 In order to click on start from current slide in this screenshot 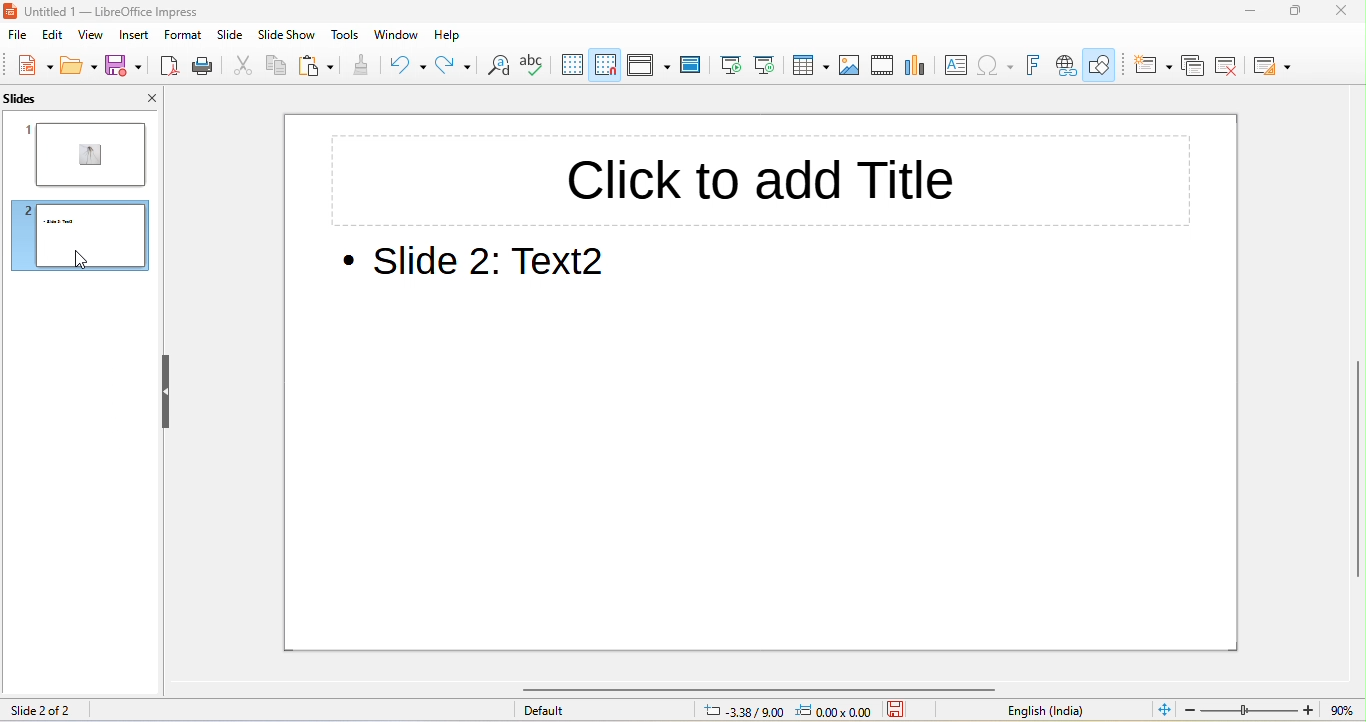, I will do `click(771, 65)`.